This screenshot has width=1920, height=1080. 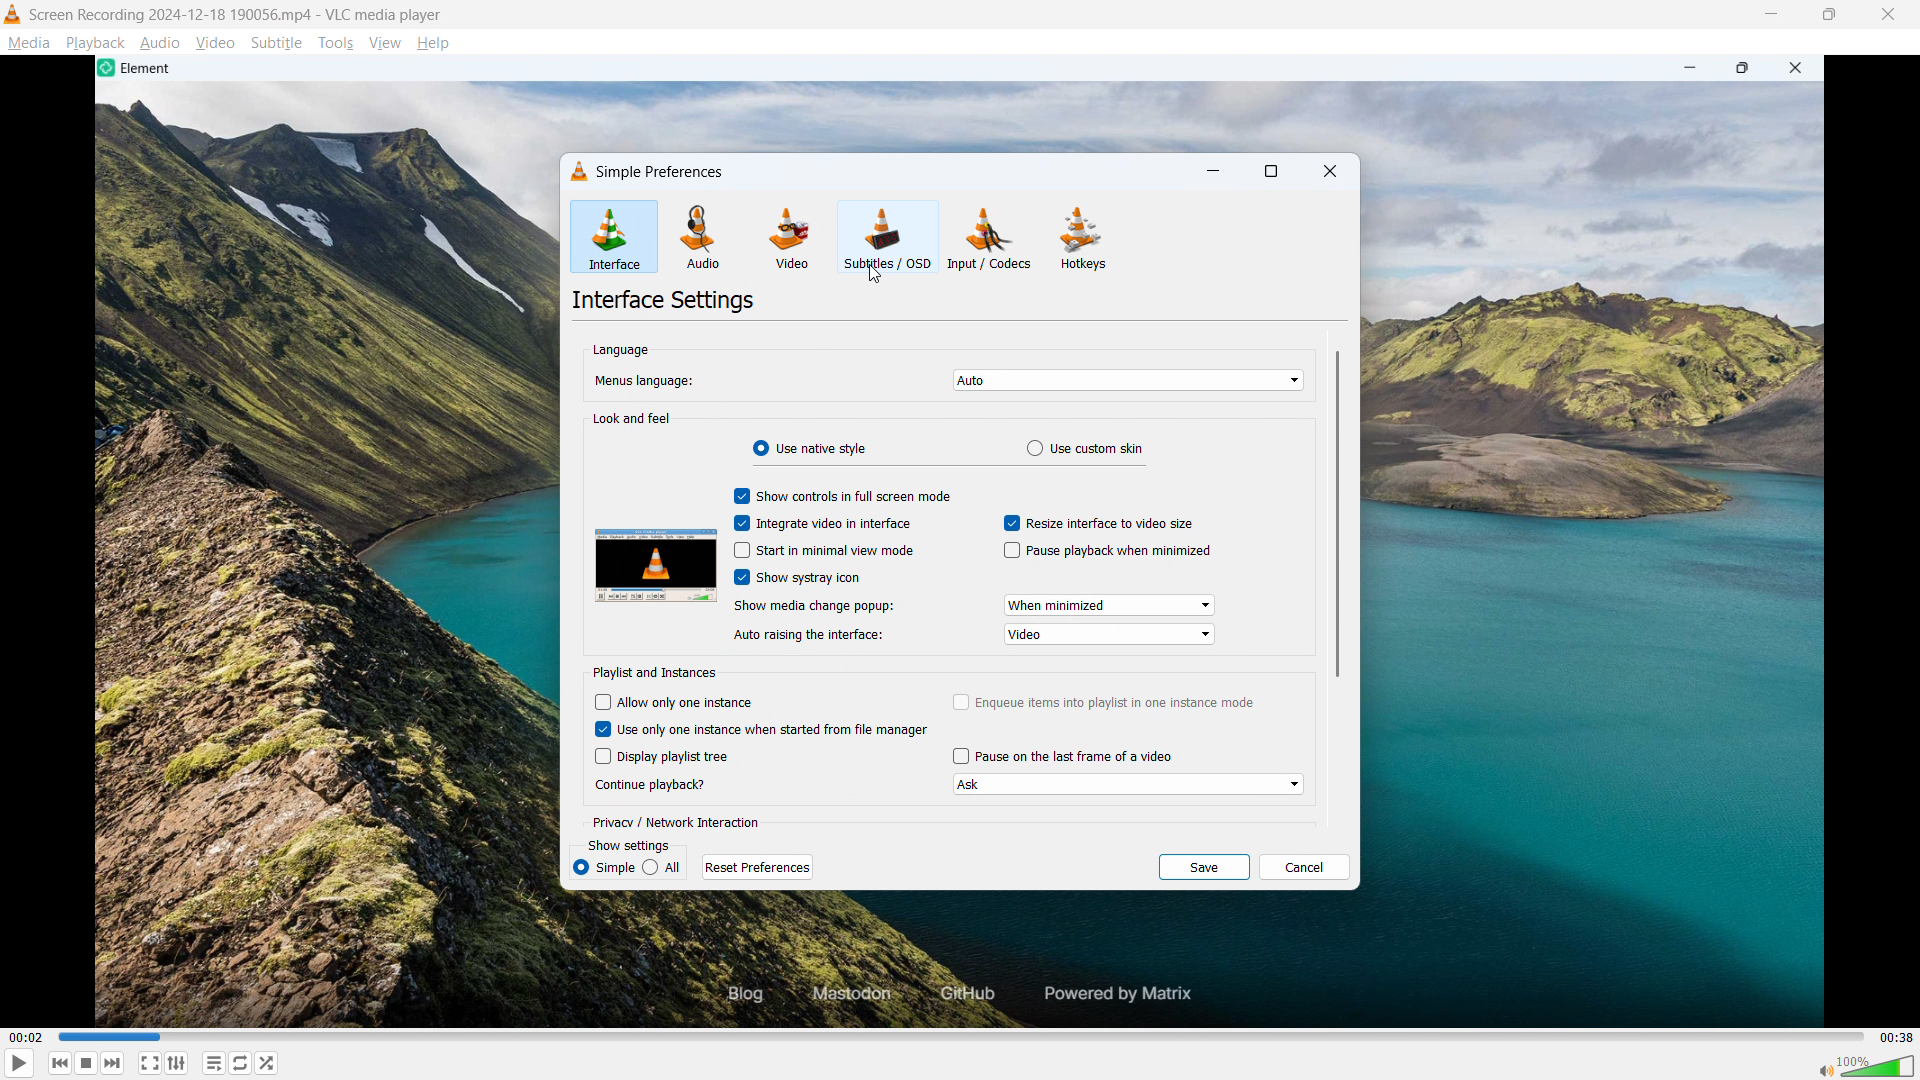 I want to click on Interface settings , so click(x=666, y=302).